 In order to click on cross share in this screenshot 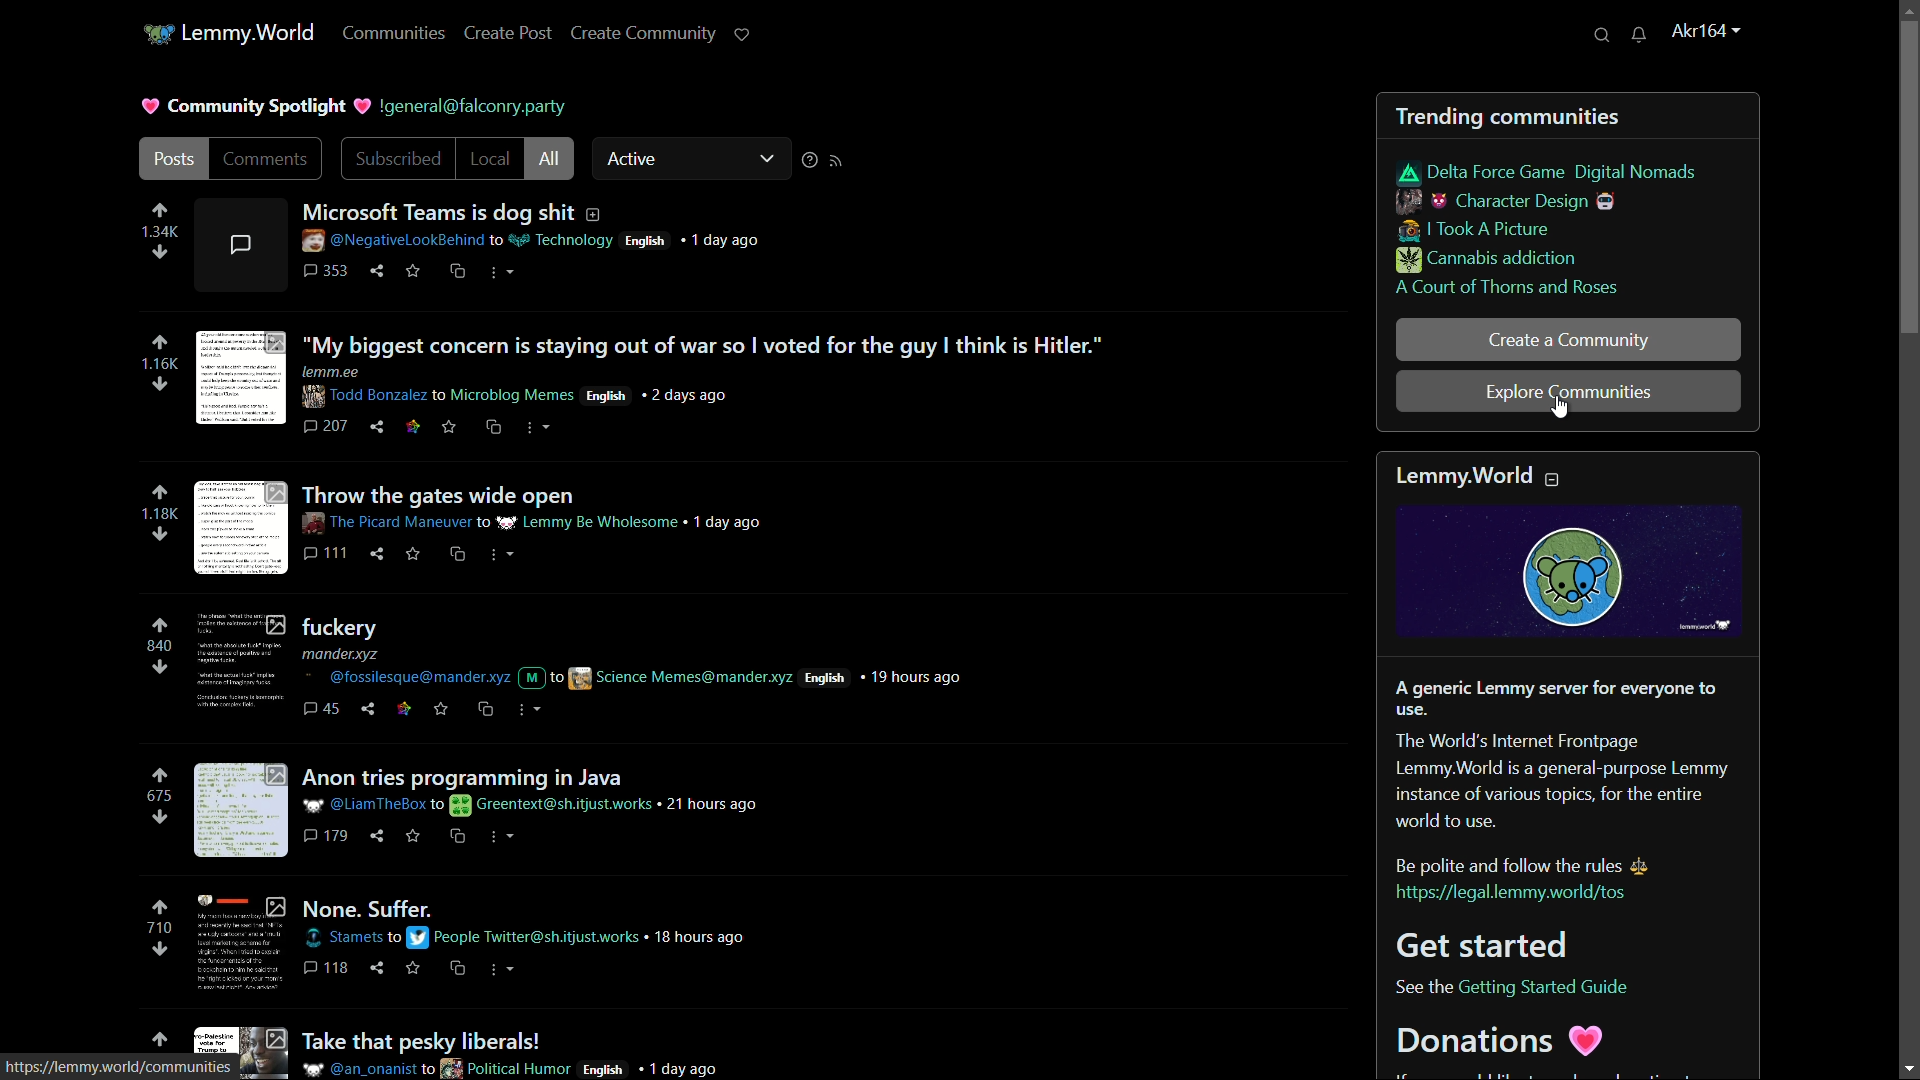, I will do `click(492, 427)`.